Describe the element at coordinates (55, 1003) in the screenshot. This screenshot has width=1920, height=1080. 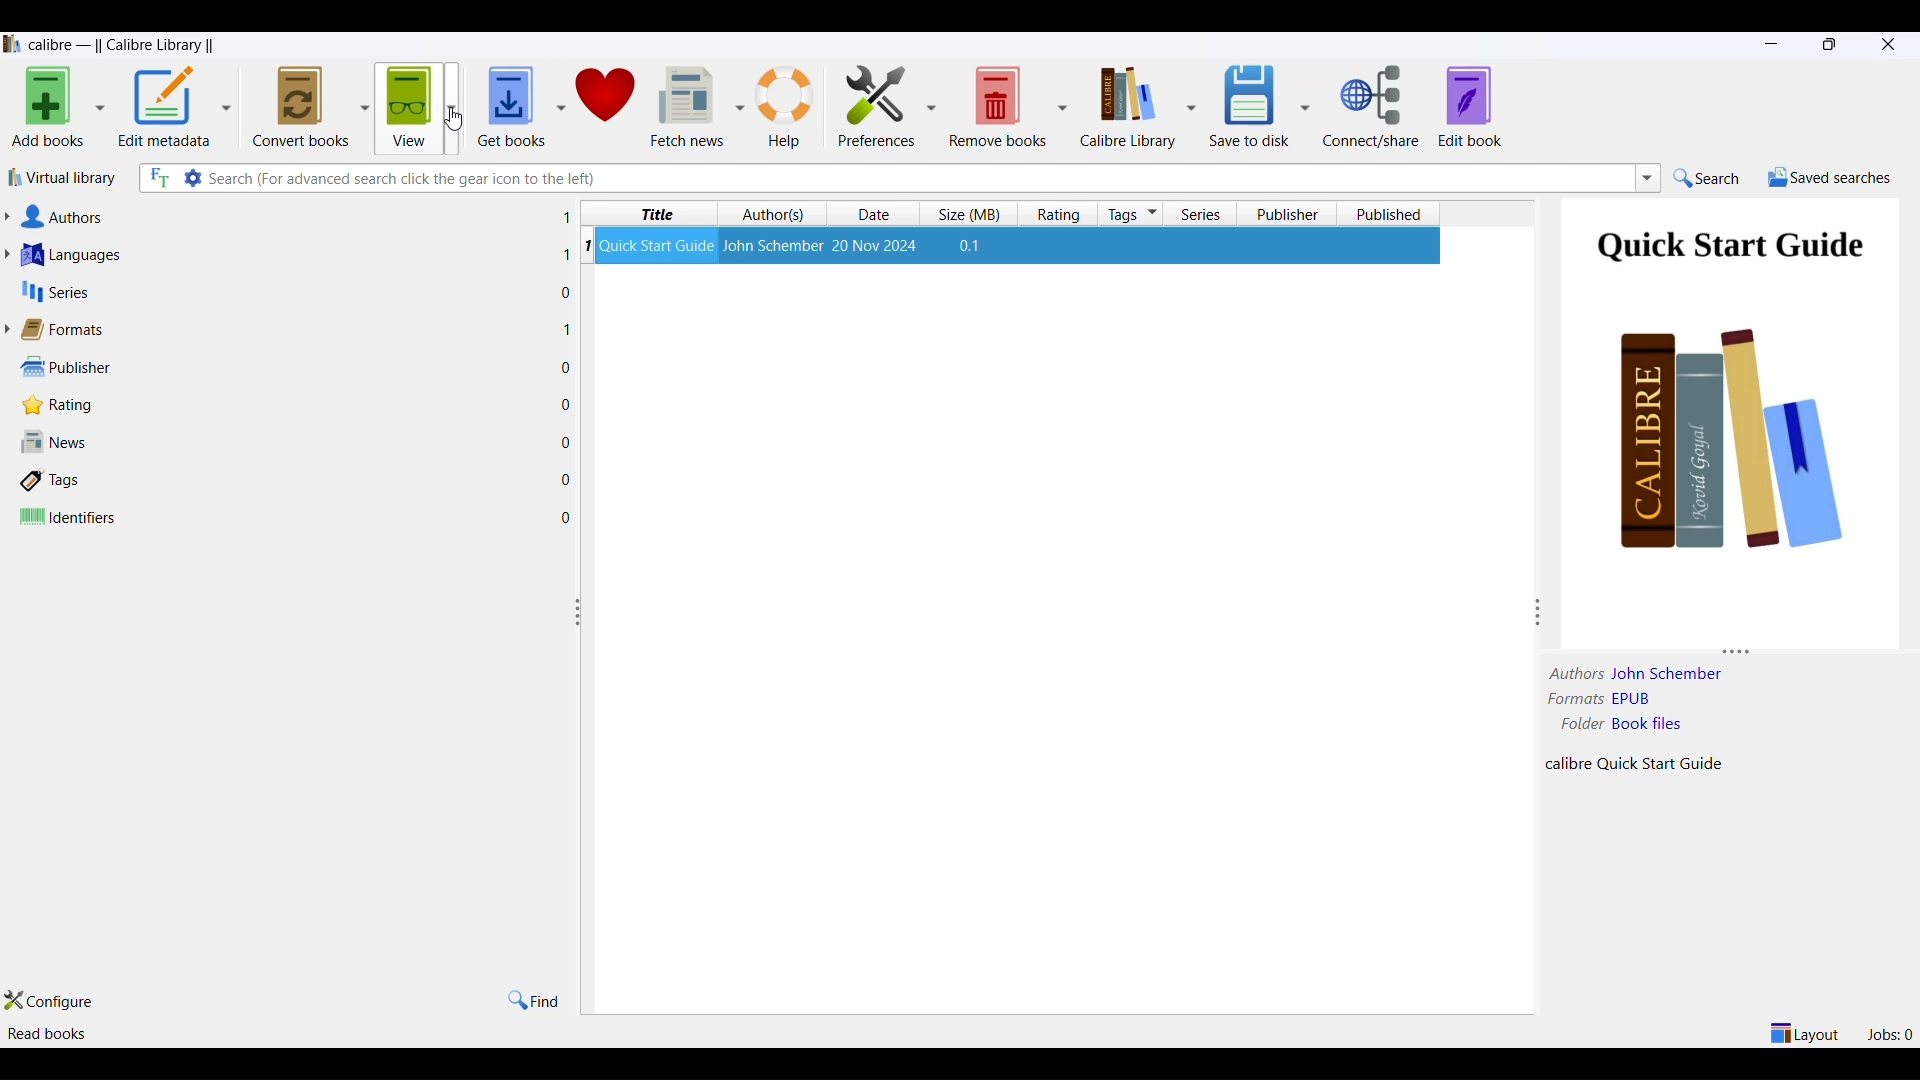
I see `configure` at that location.